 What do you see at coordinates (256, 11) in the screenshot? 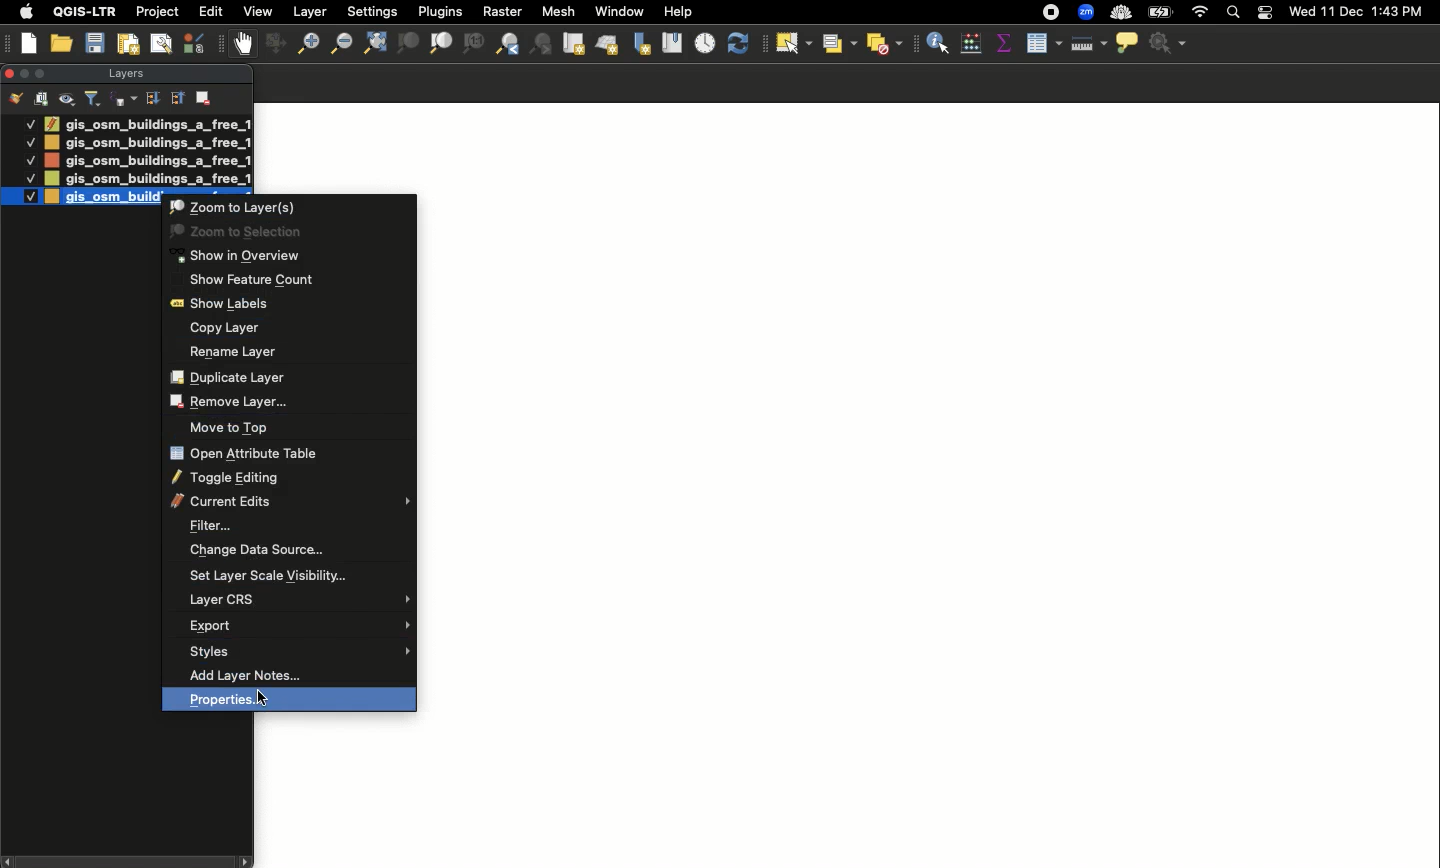
I see `View` at bounding box center [256, 11].